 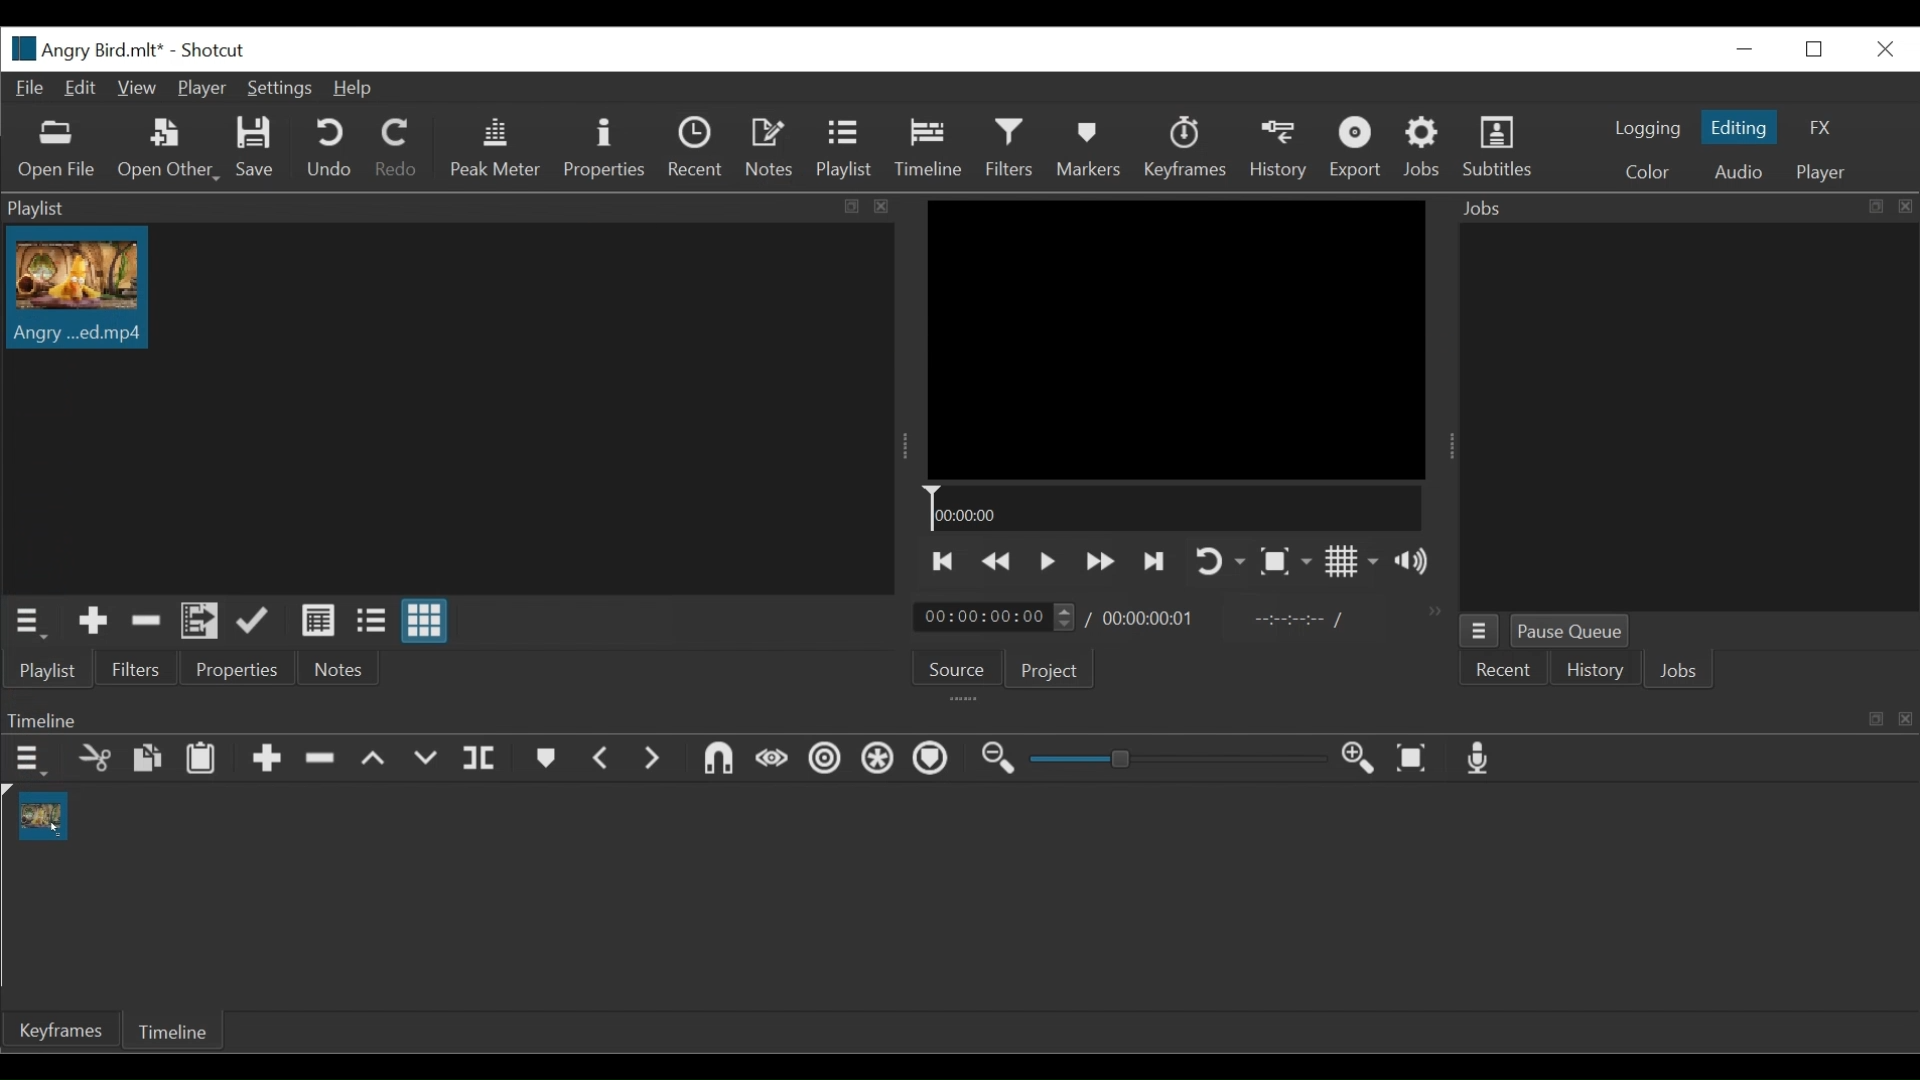 I want to click on Subtitles, so click(x=1499, y=147).